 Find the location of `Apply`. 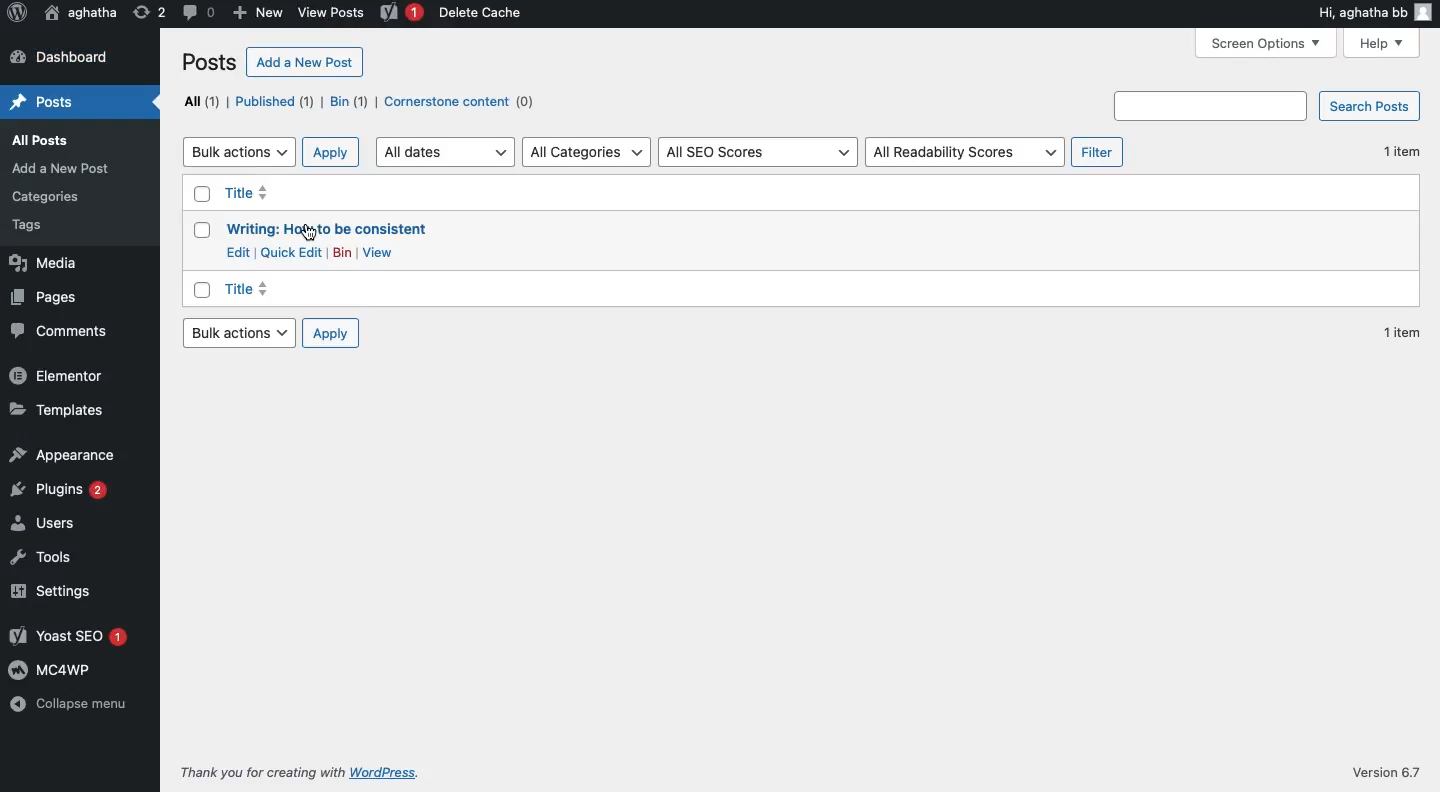

Apply is located at coordinates (329, 333).